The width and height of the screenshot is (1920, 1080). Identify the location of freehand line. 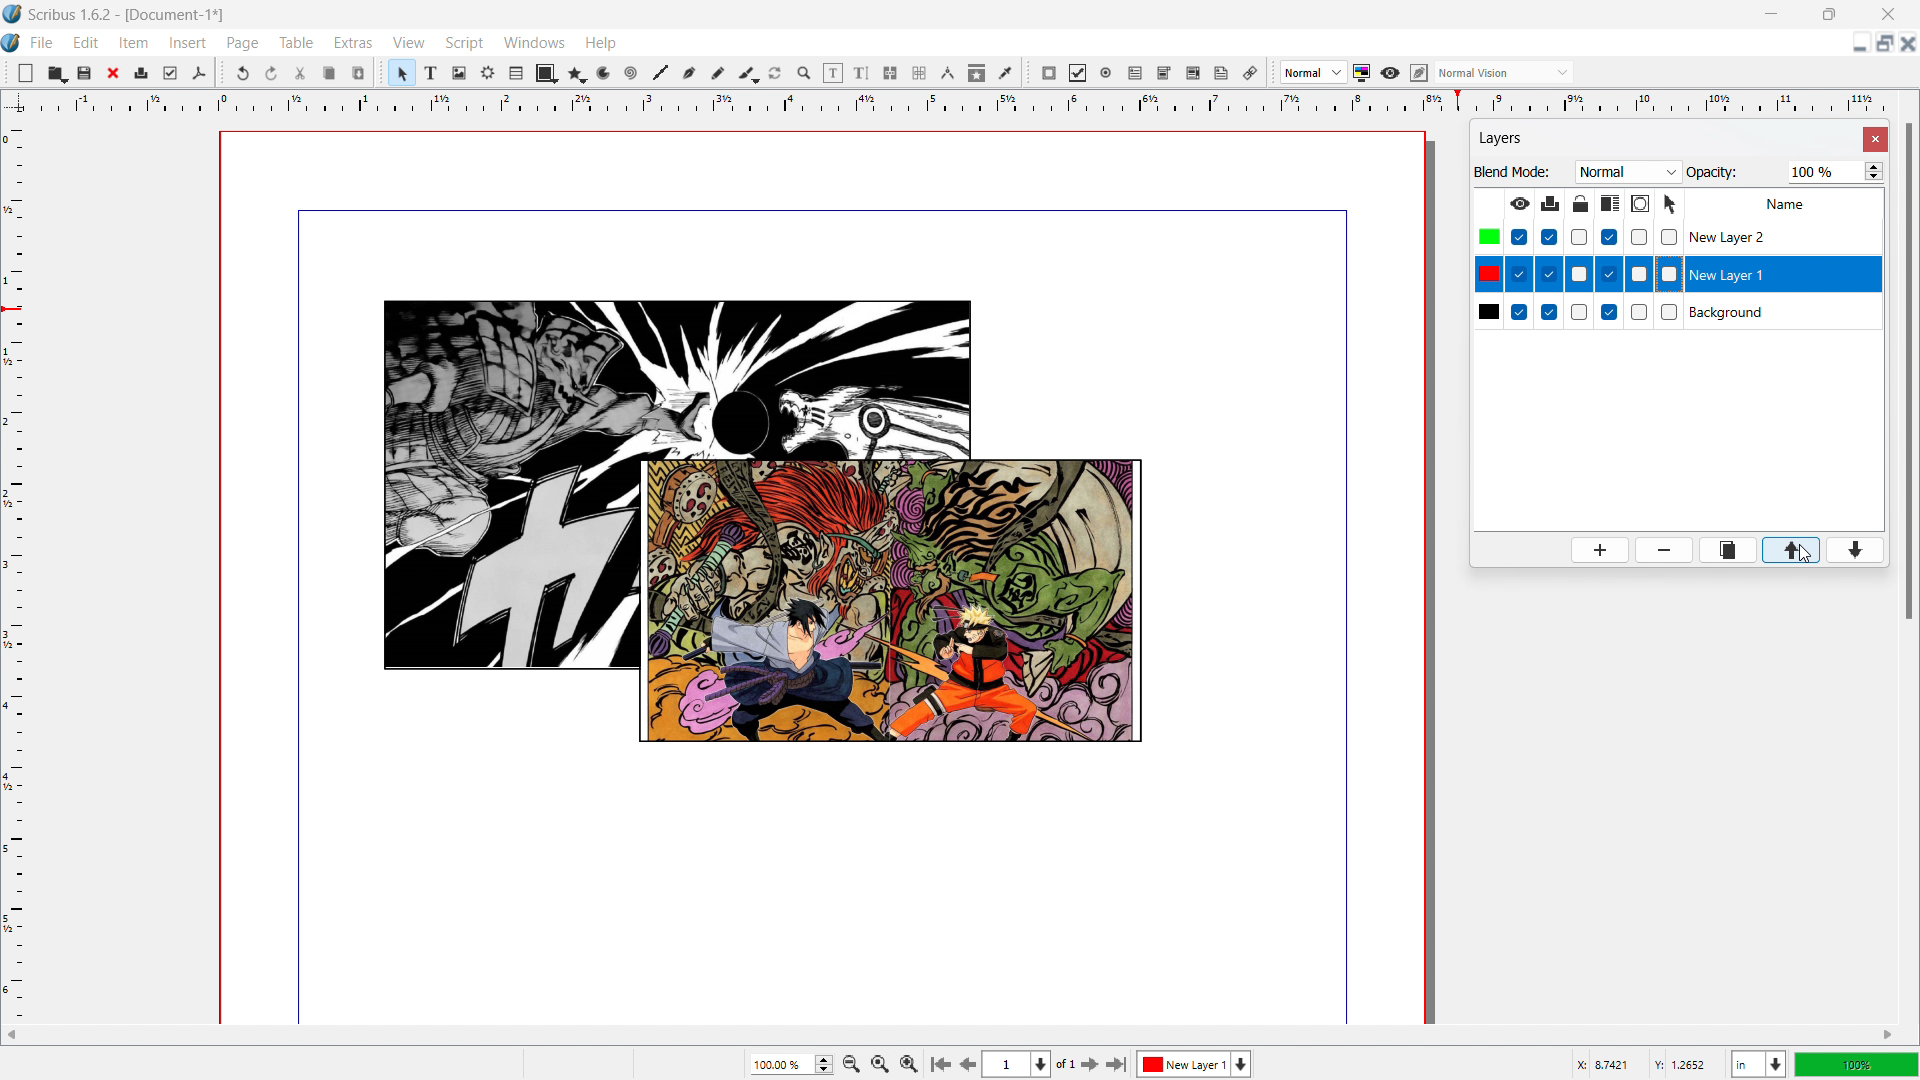
(718, 74).